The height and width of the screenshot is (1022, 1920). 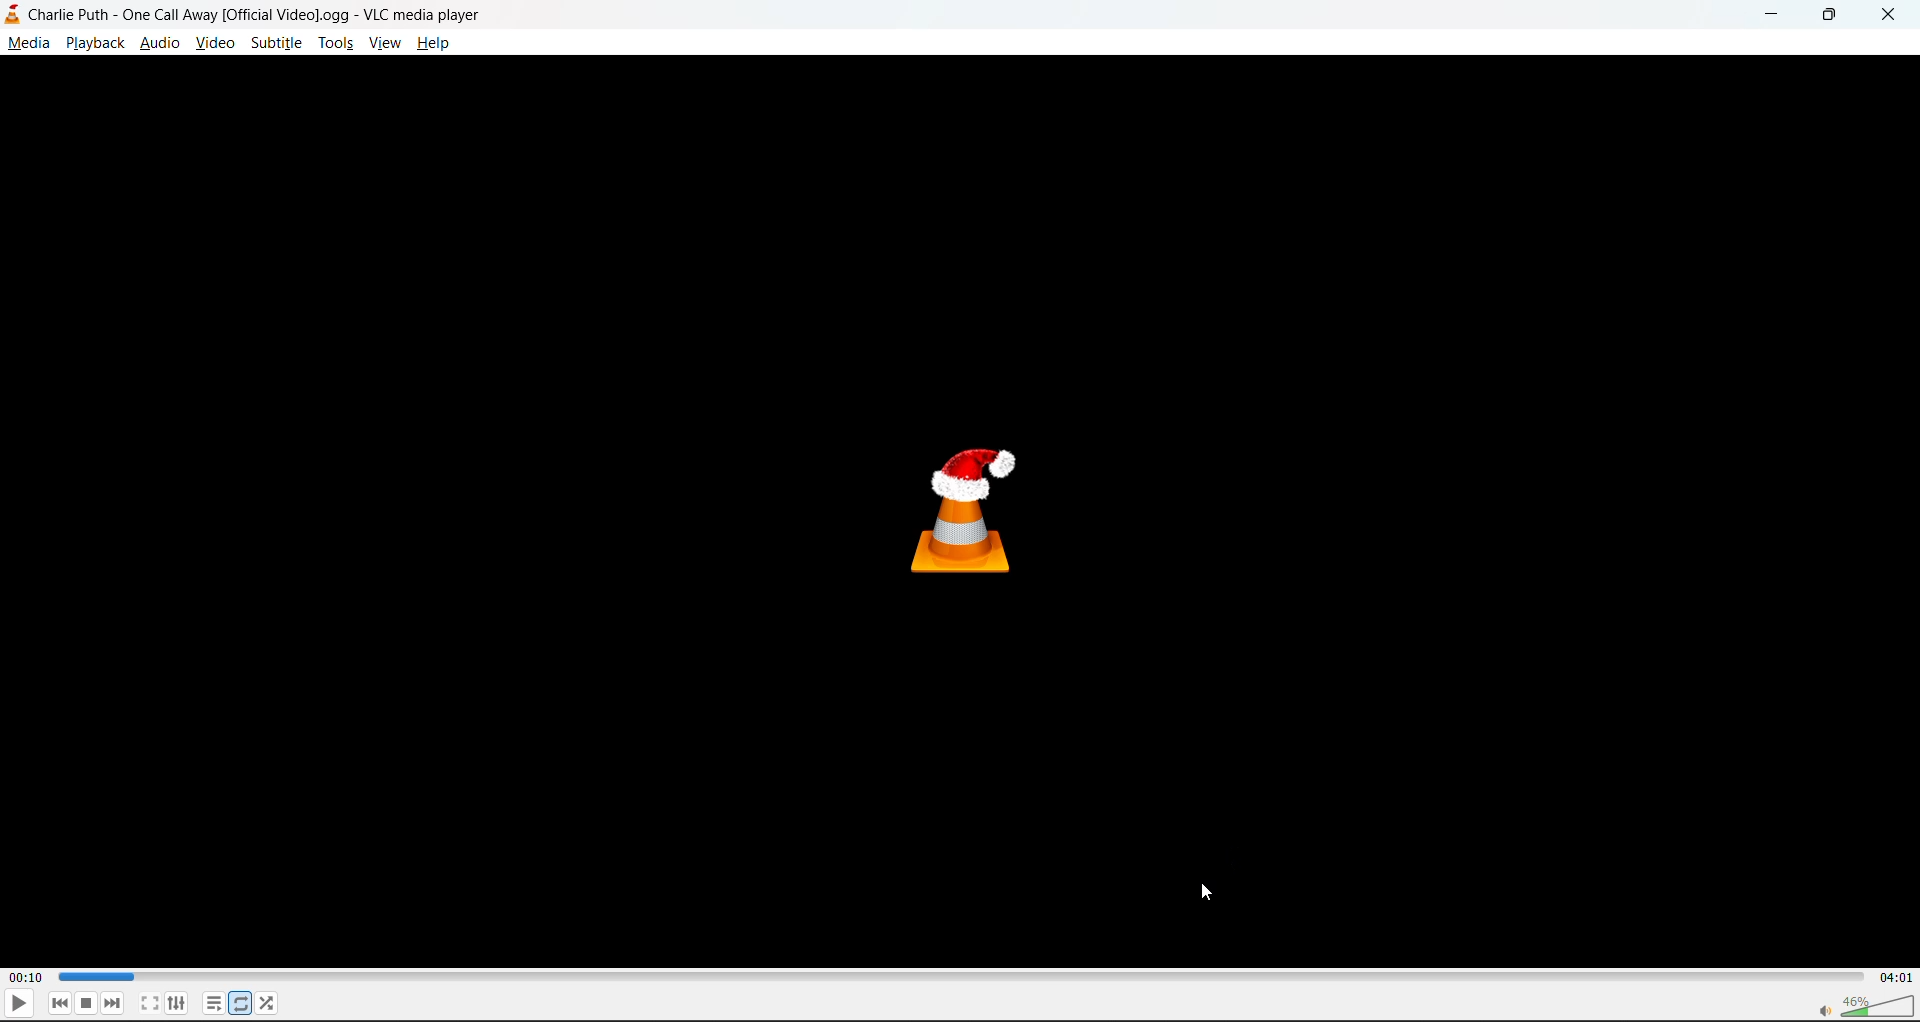 I want to click on subtitle, so click(x=279, y=45).